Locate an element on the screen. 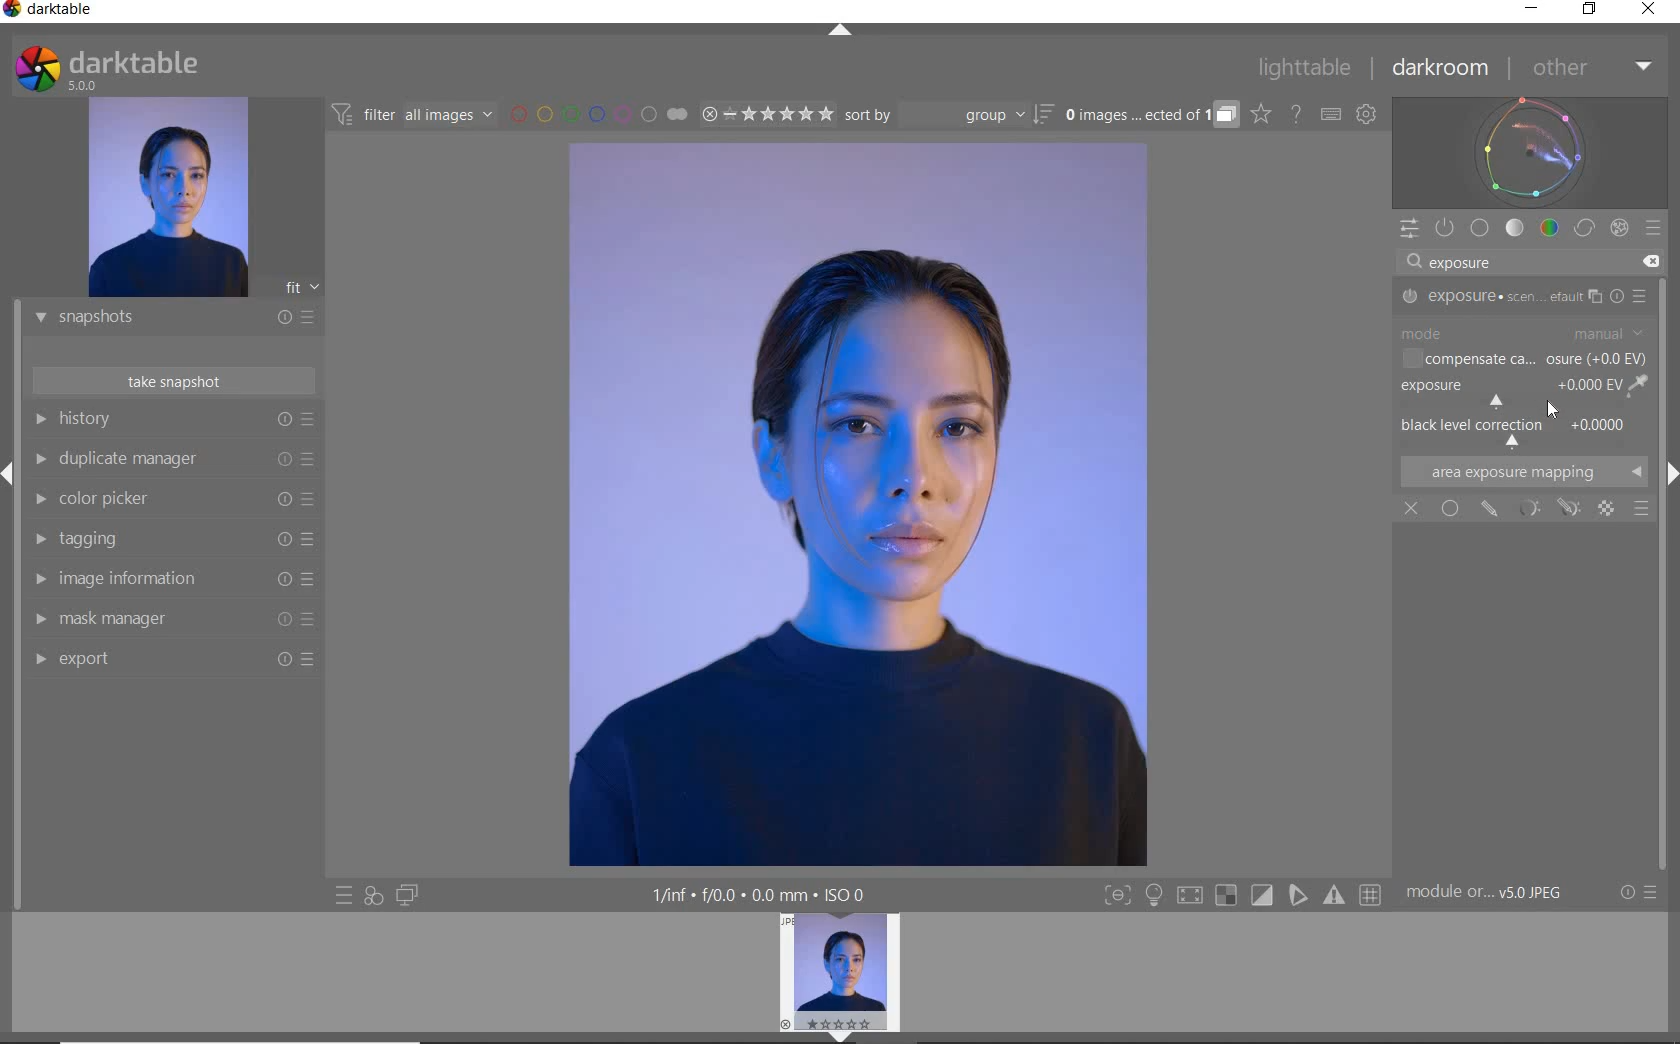  FILTER IMAGES BASED ON THEIR MODULE ORDER is located at coordinates (413, 118).